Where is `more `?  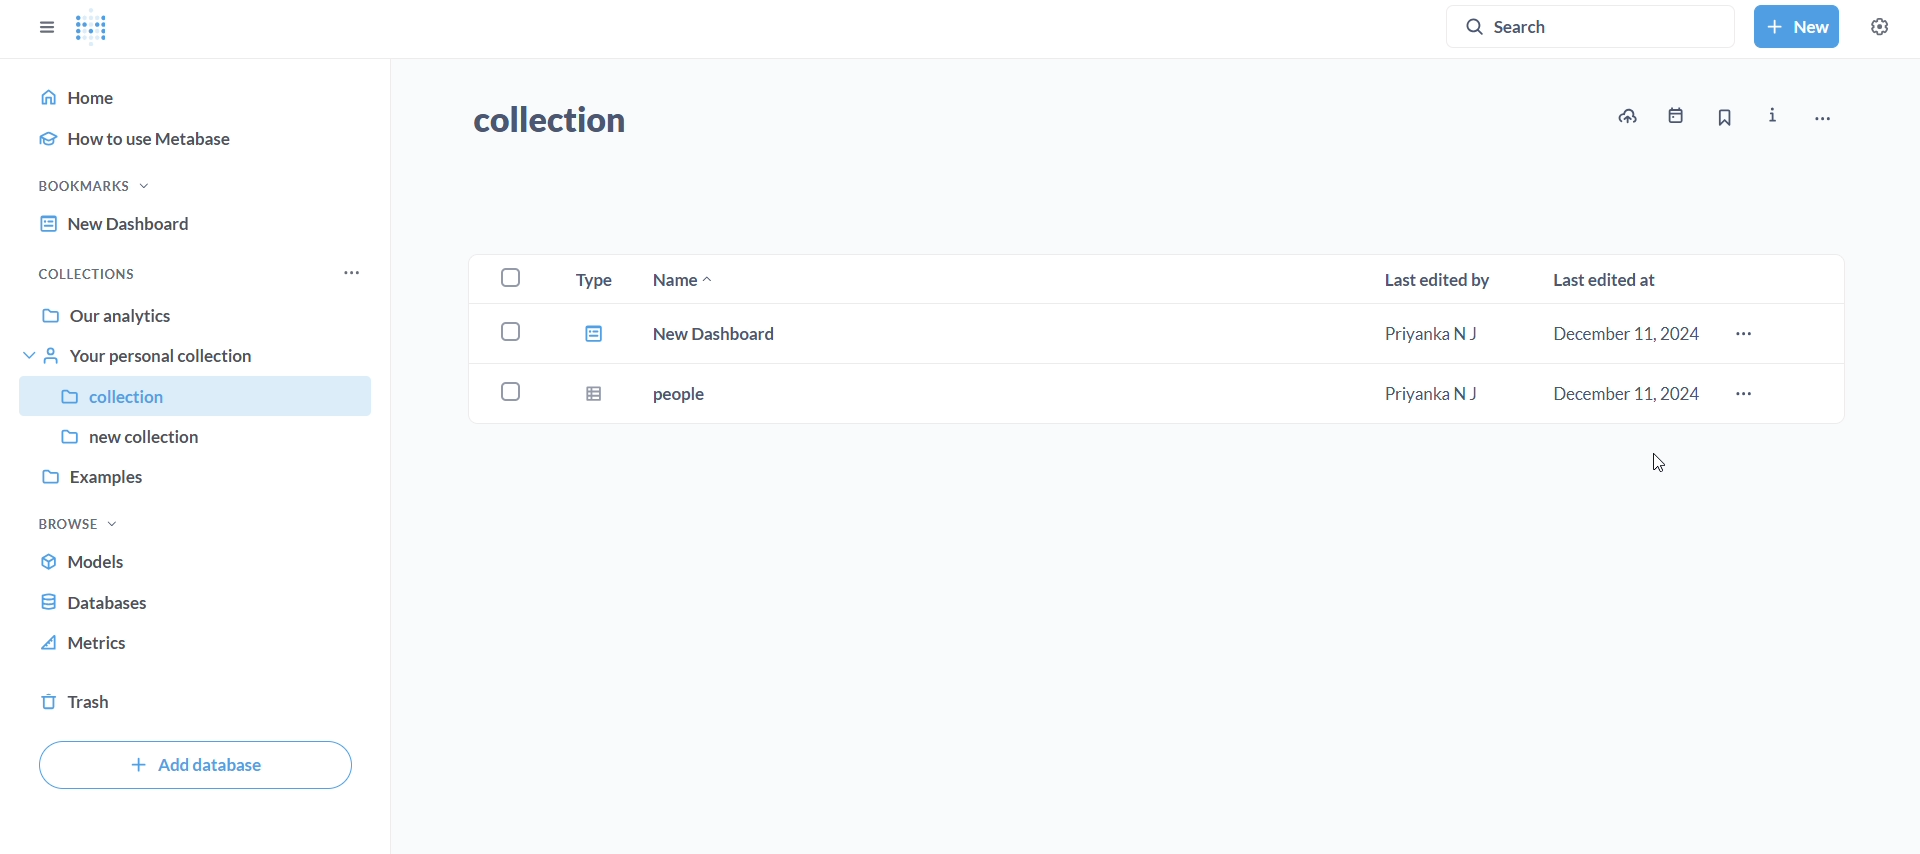 more  is located at coordinates (1747, 335).